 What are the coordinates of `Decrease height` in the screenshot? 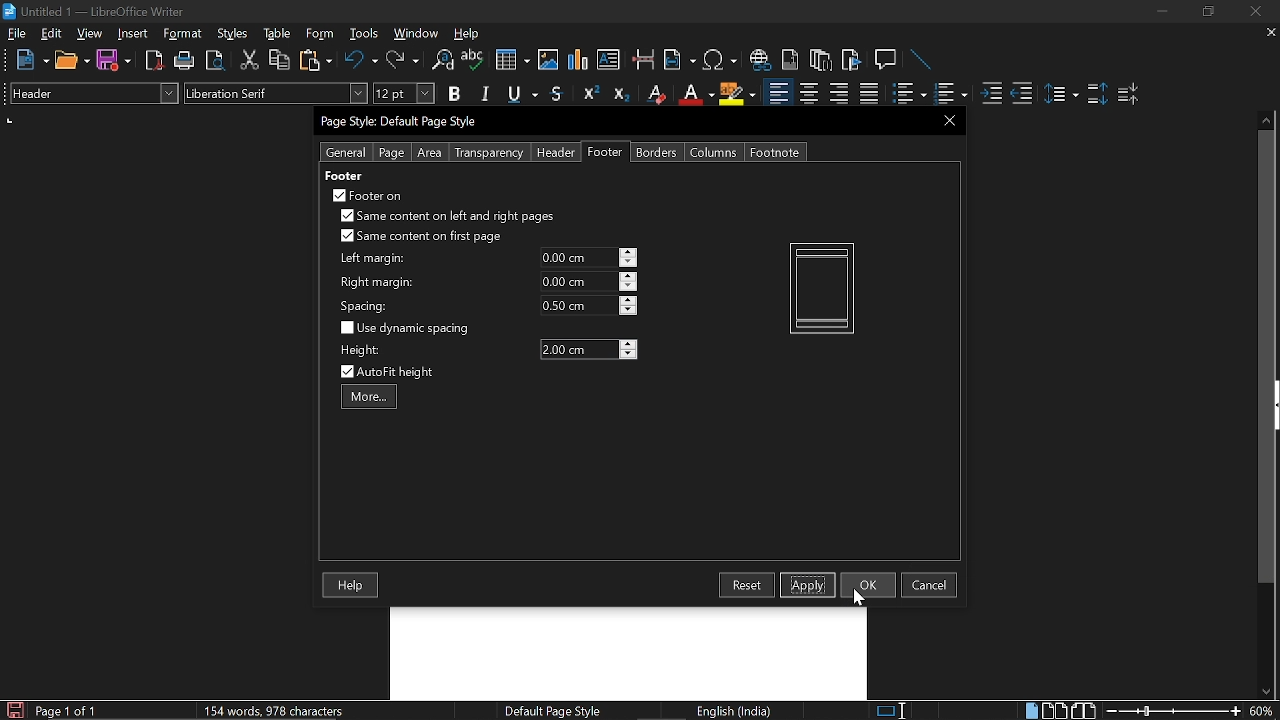 It's located at (628, 354).